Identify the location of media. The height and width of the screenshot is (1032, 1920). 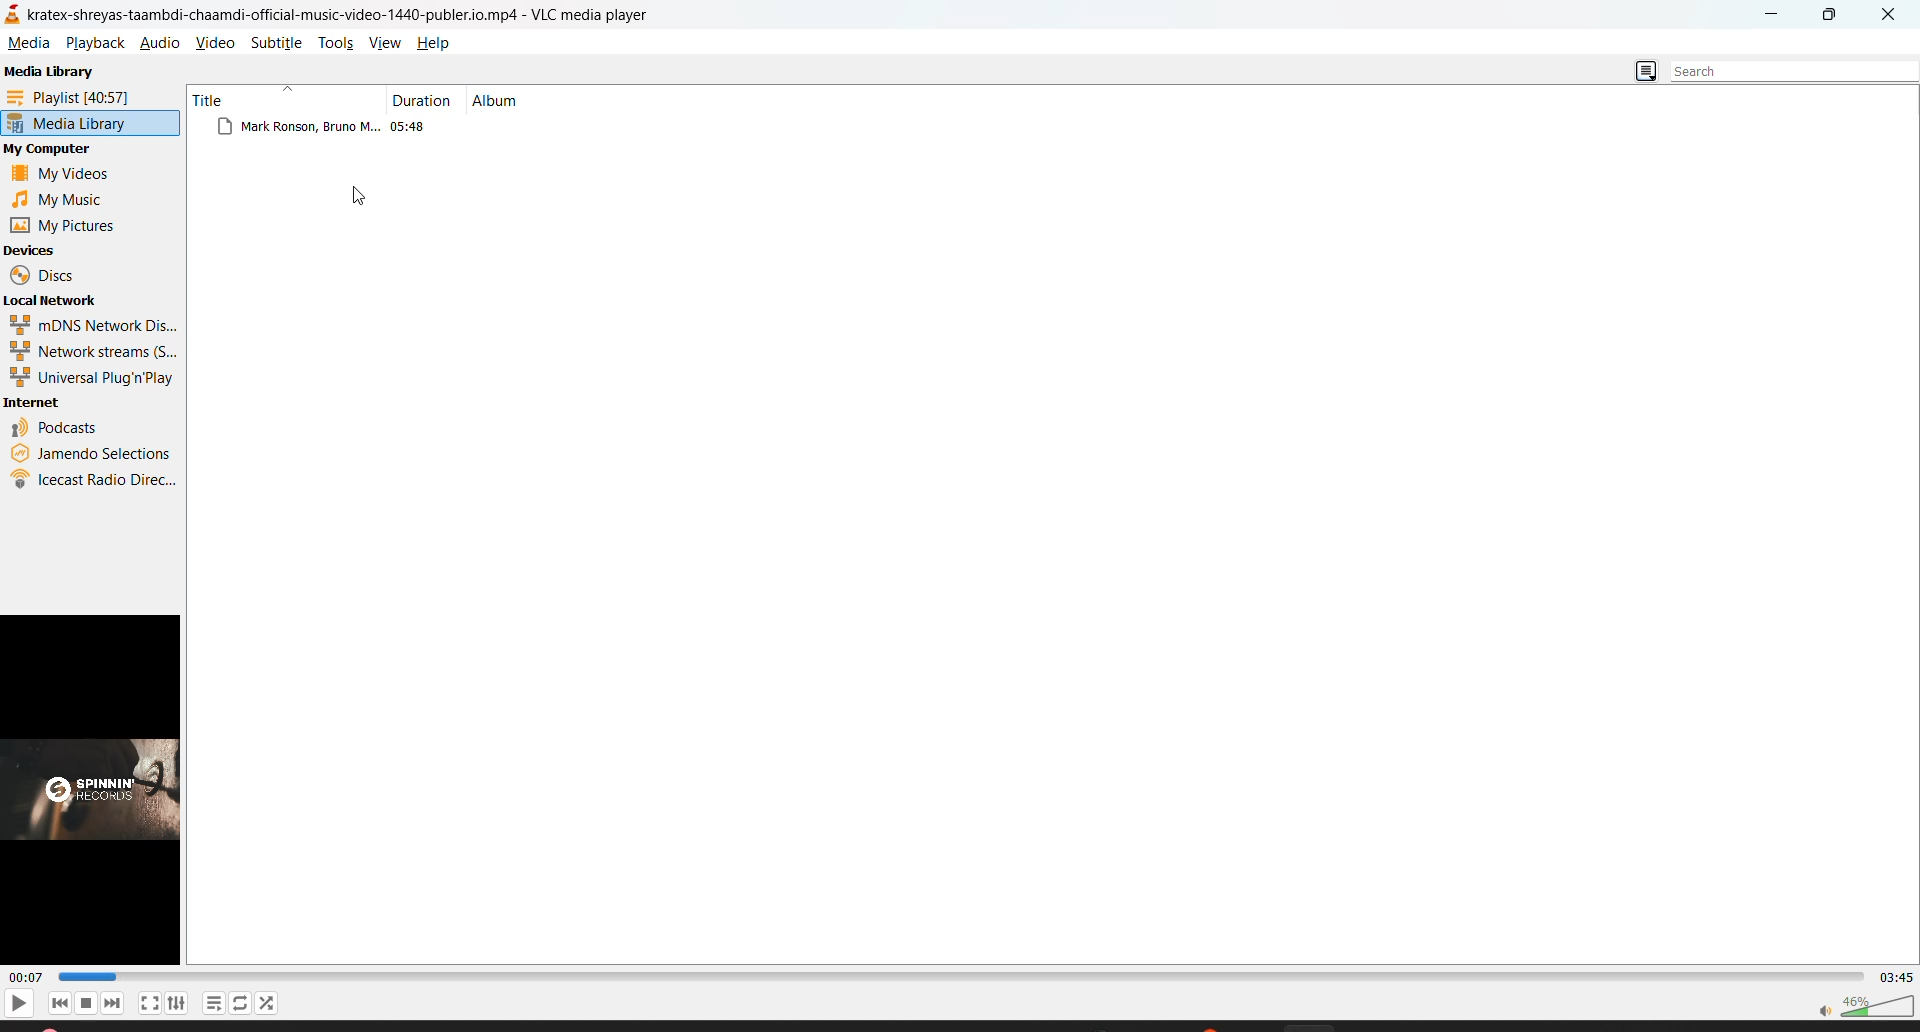
(27, 44).